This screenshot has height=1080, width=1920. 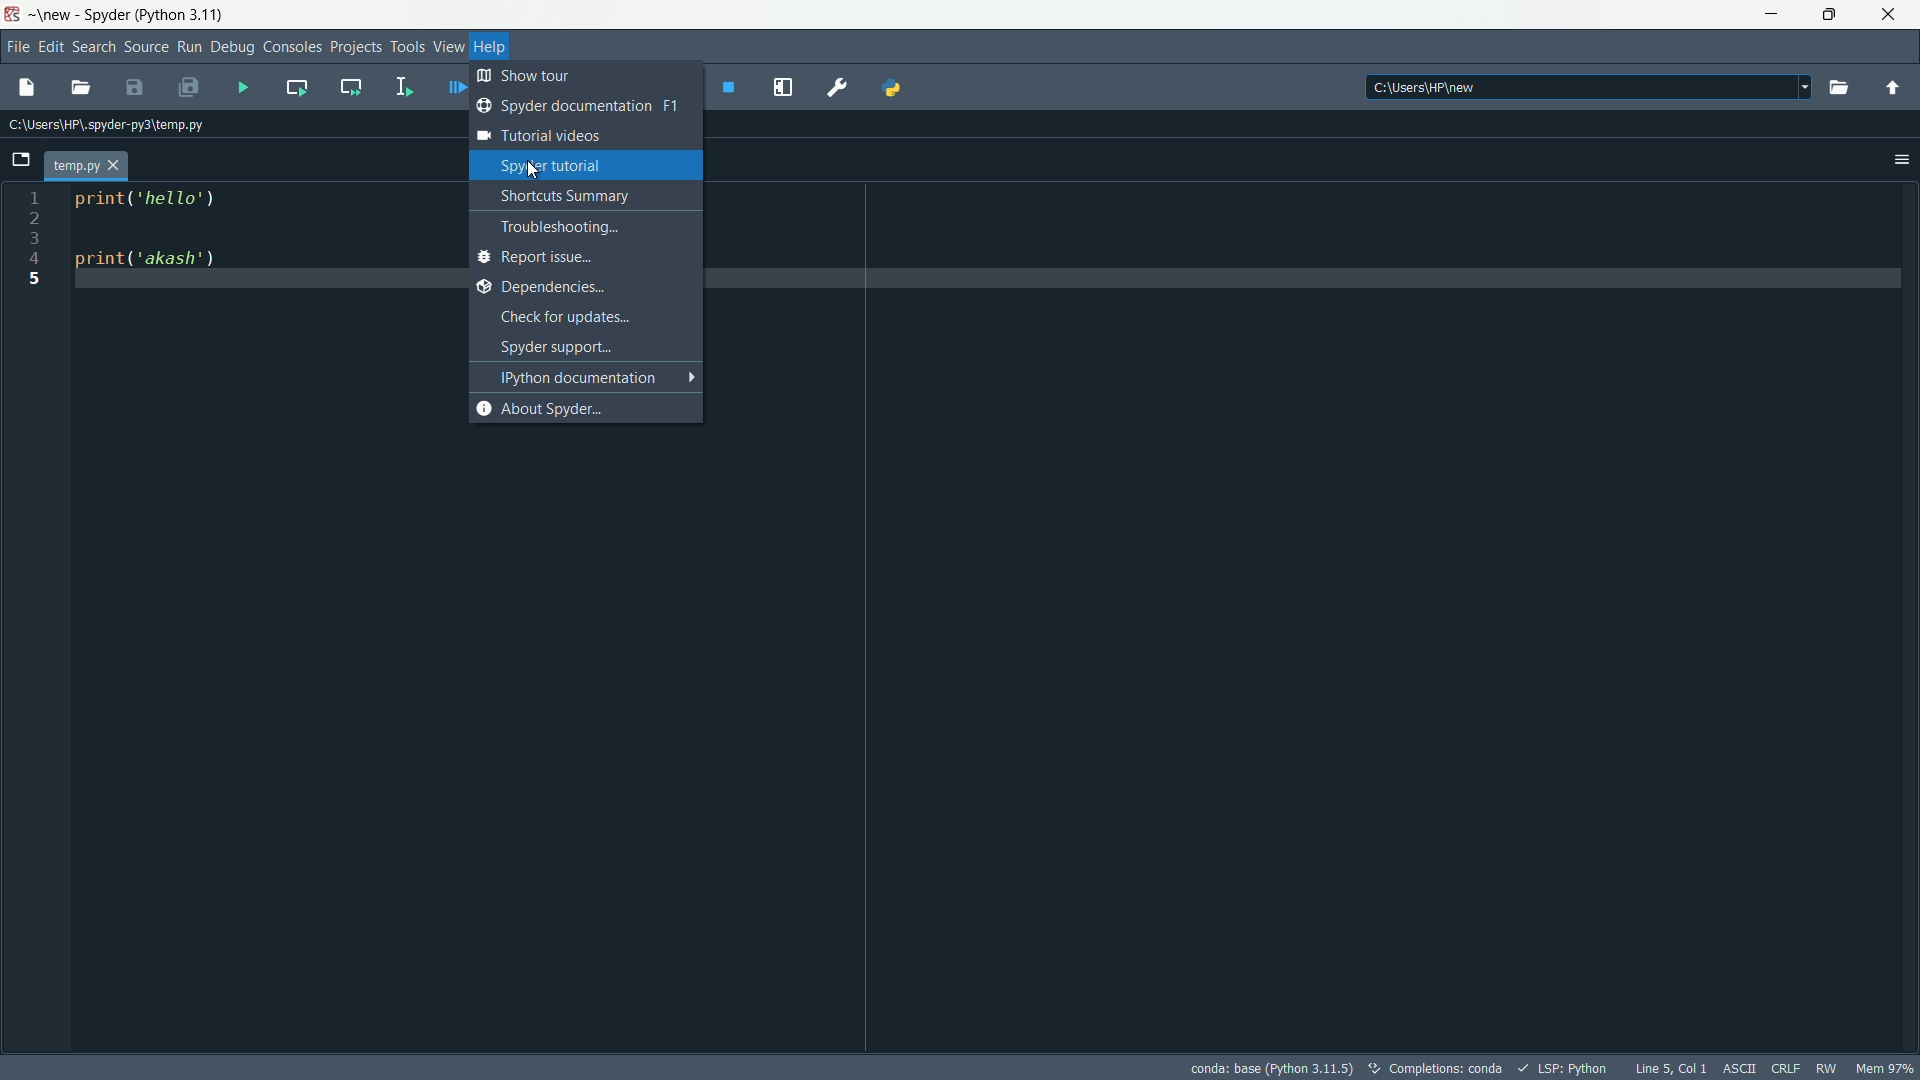 What do you see at coordinates (1885, 1067) in the screenshot?
I see `mem 97%` at bounding box center [1885, 1067].